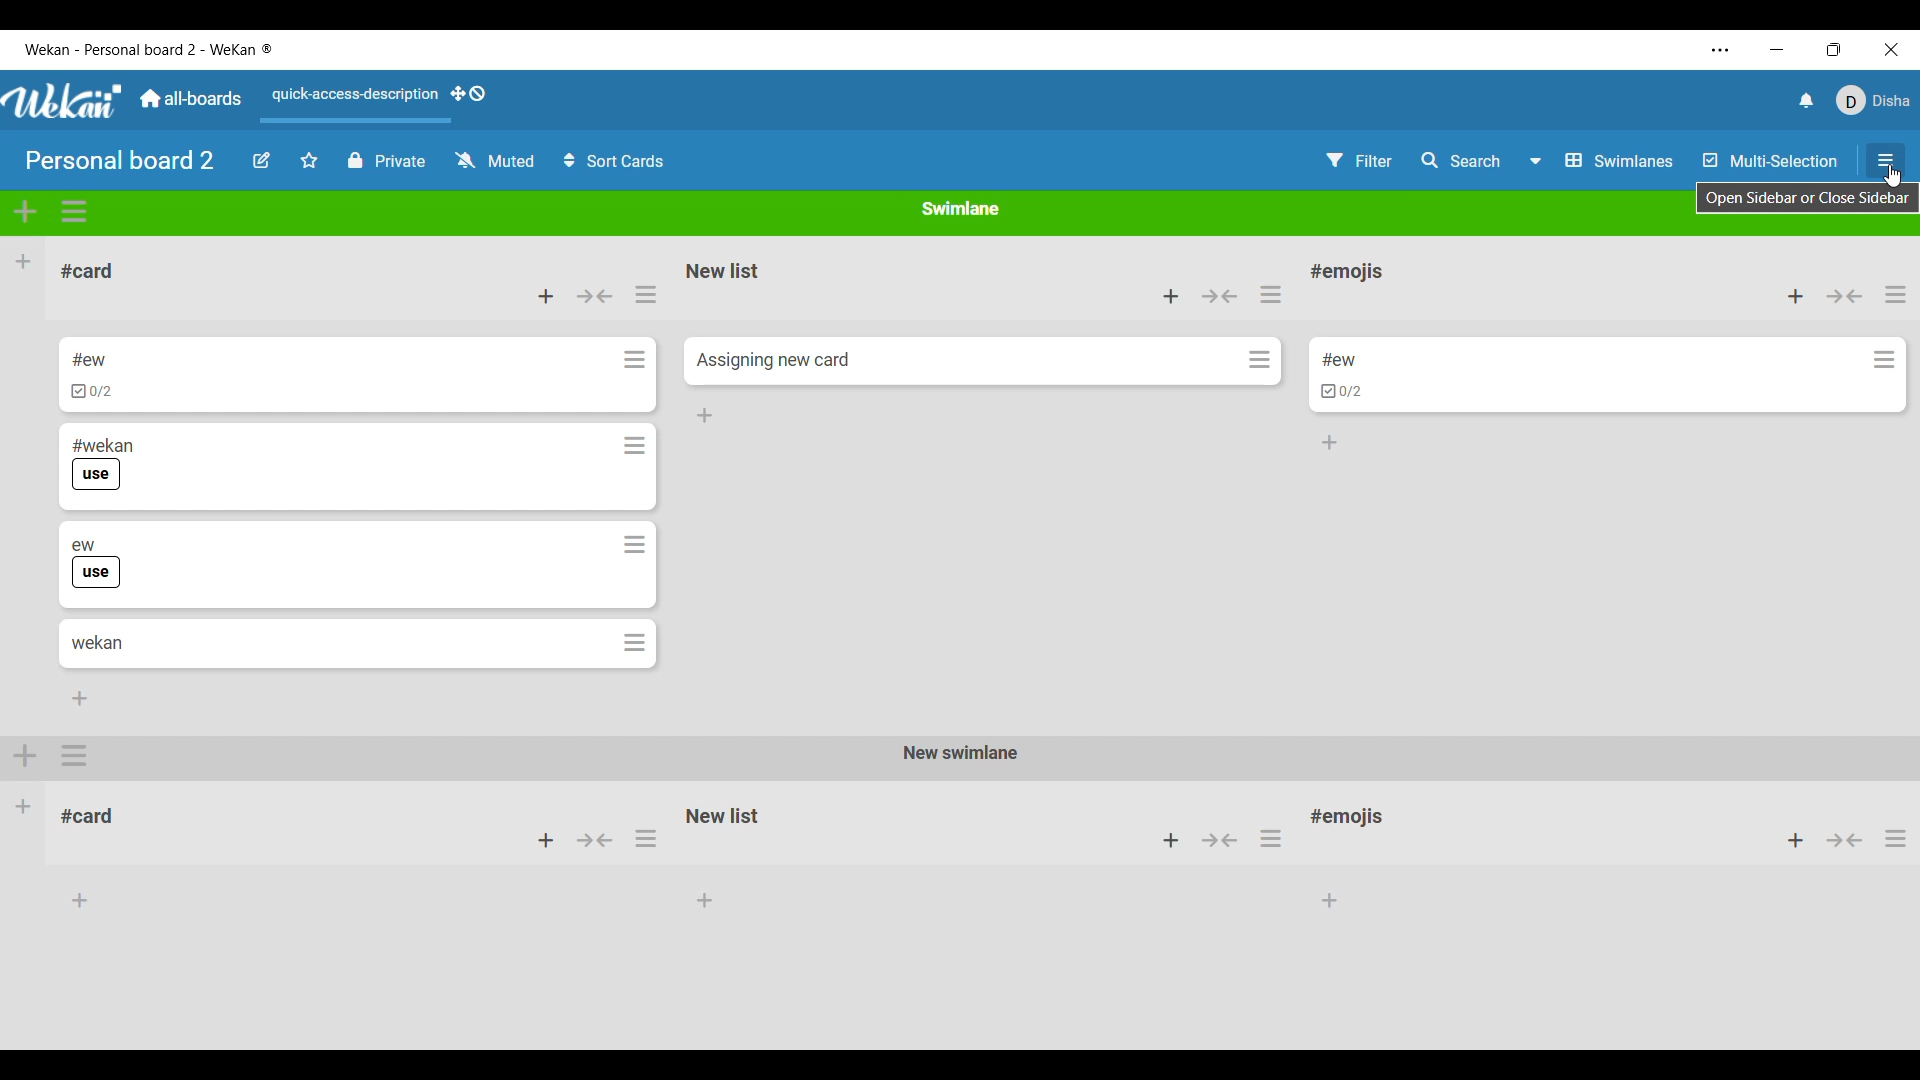  Describe the element at coordinates (24, 261) in the screenshot. I see `Add list` at that location.